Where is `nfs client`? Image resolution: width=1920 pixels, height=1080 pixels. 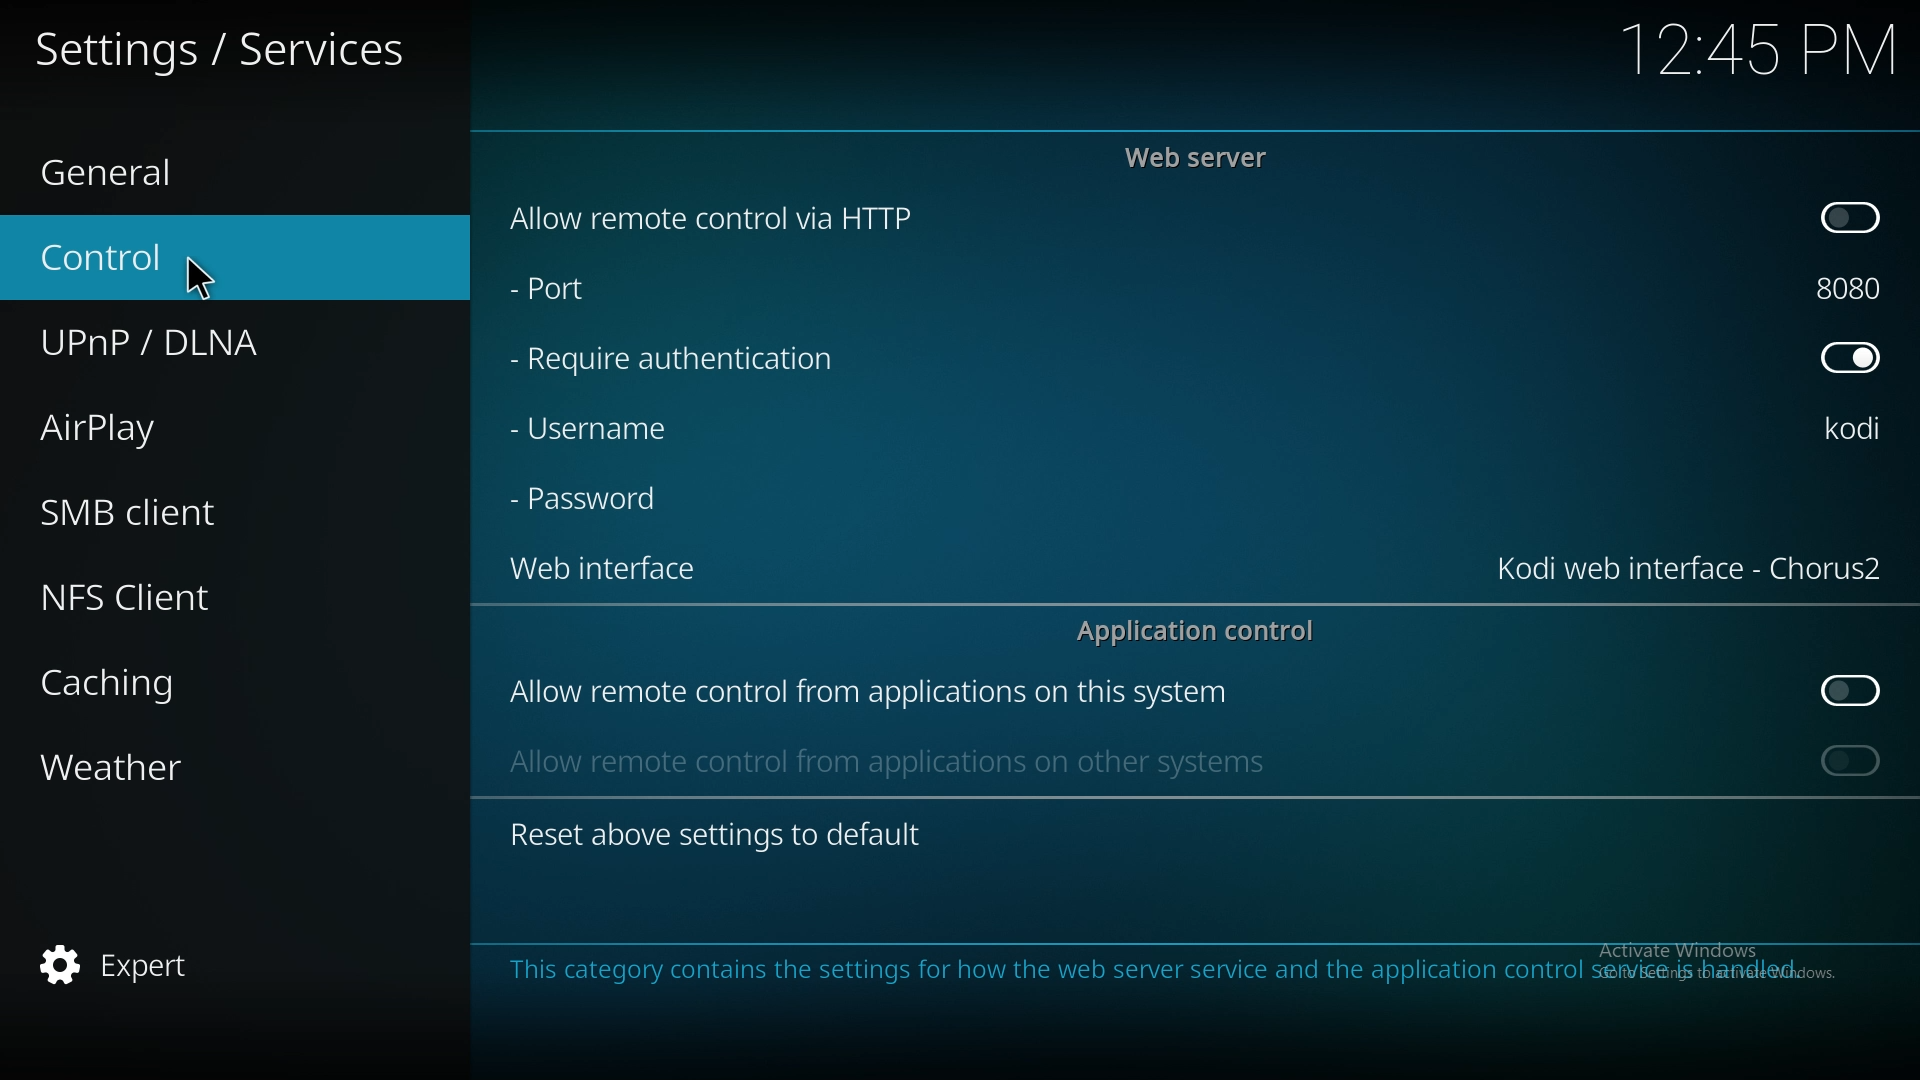 nfs client is located at coordinates (163, 597).